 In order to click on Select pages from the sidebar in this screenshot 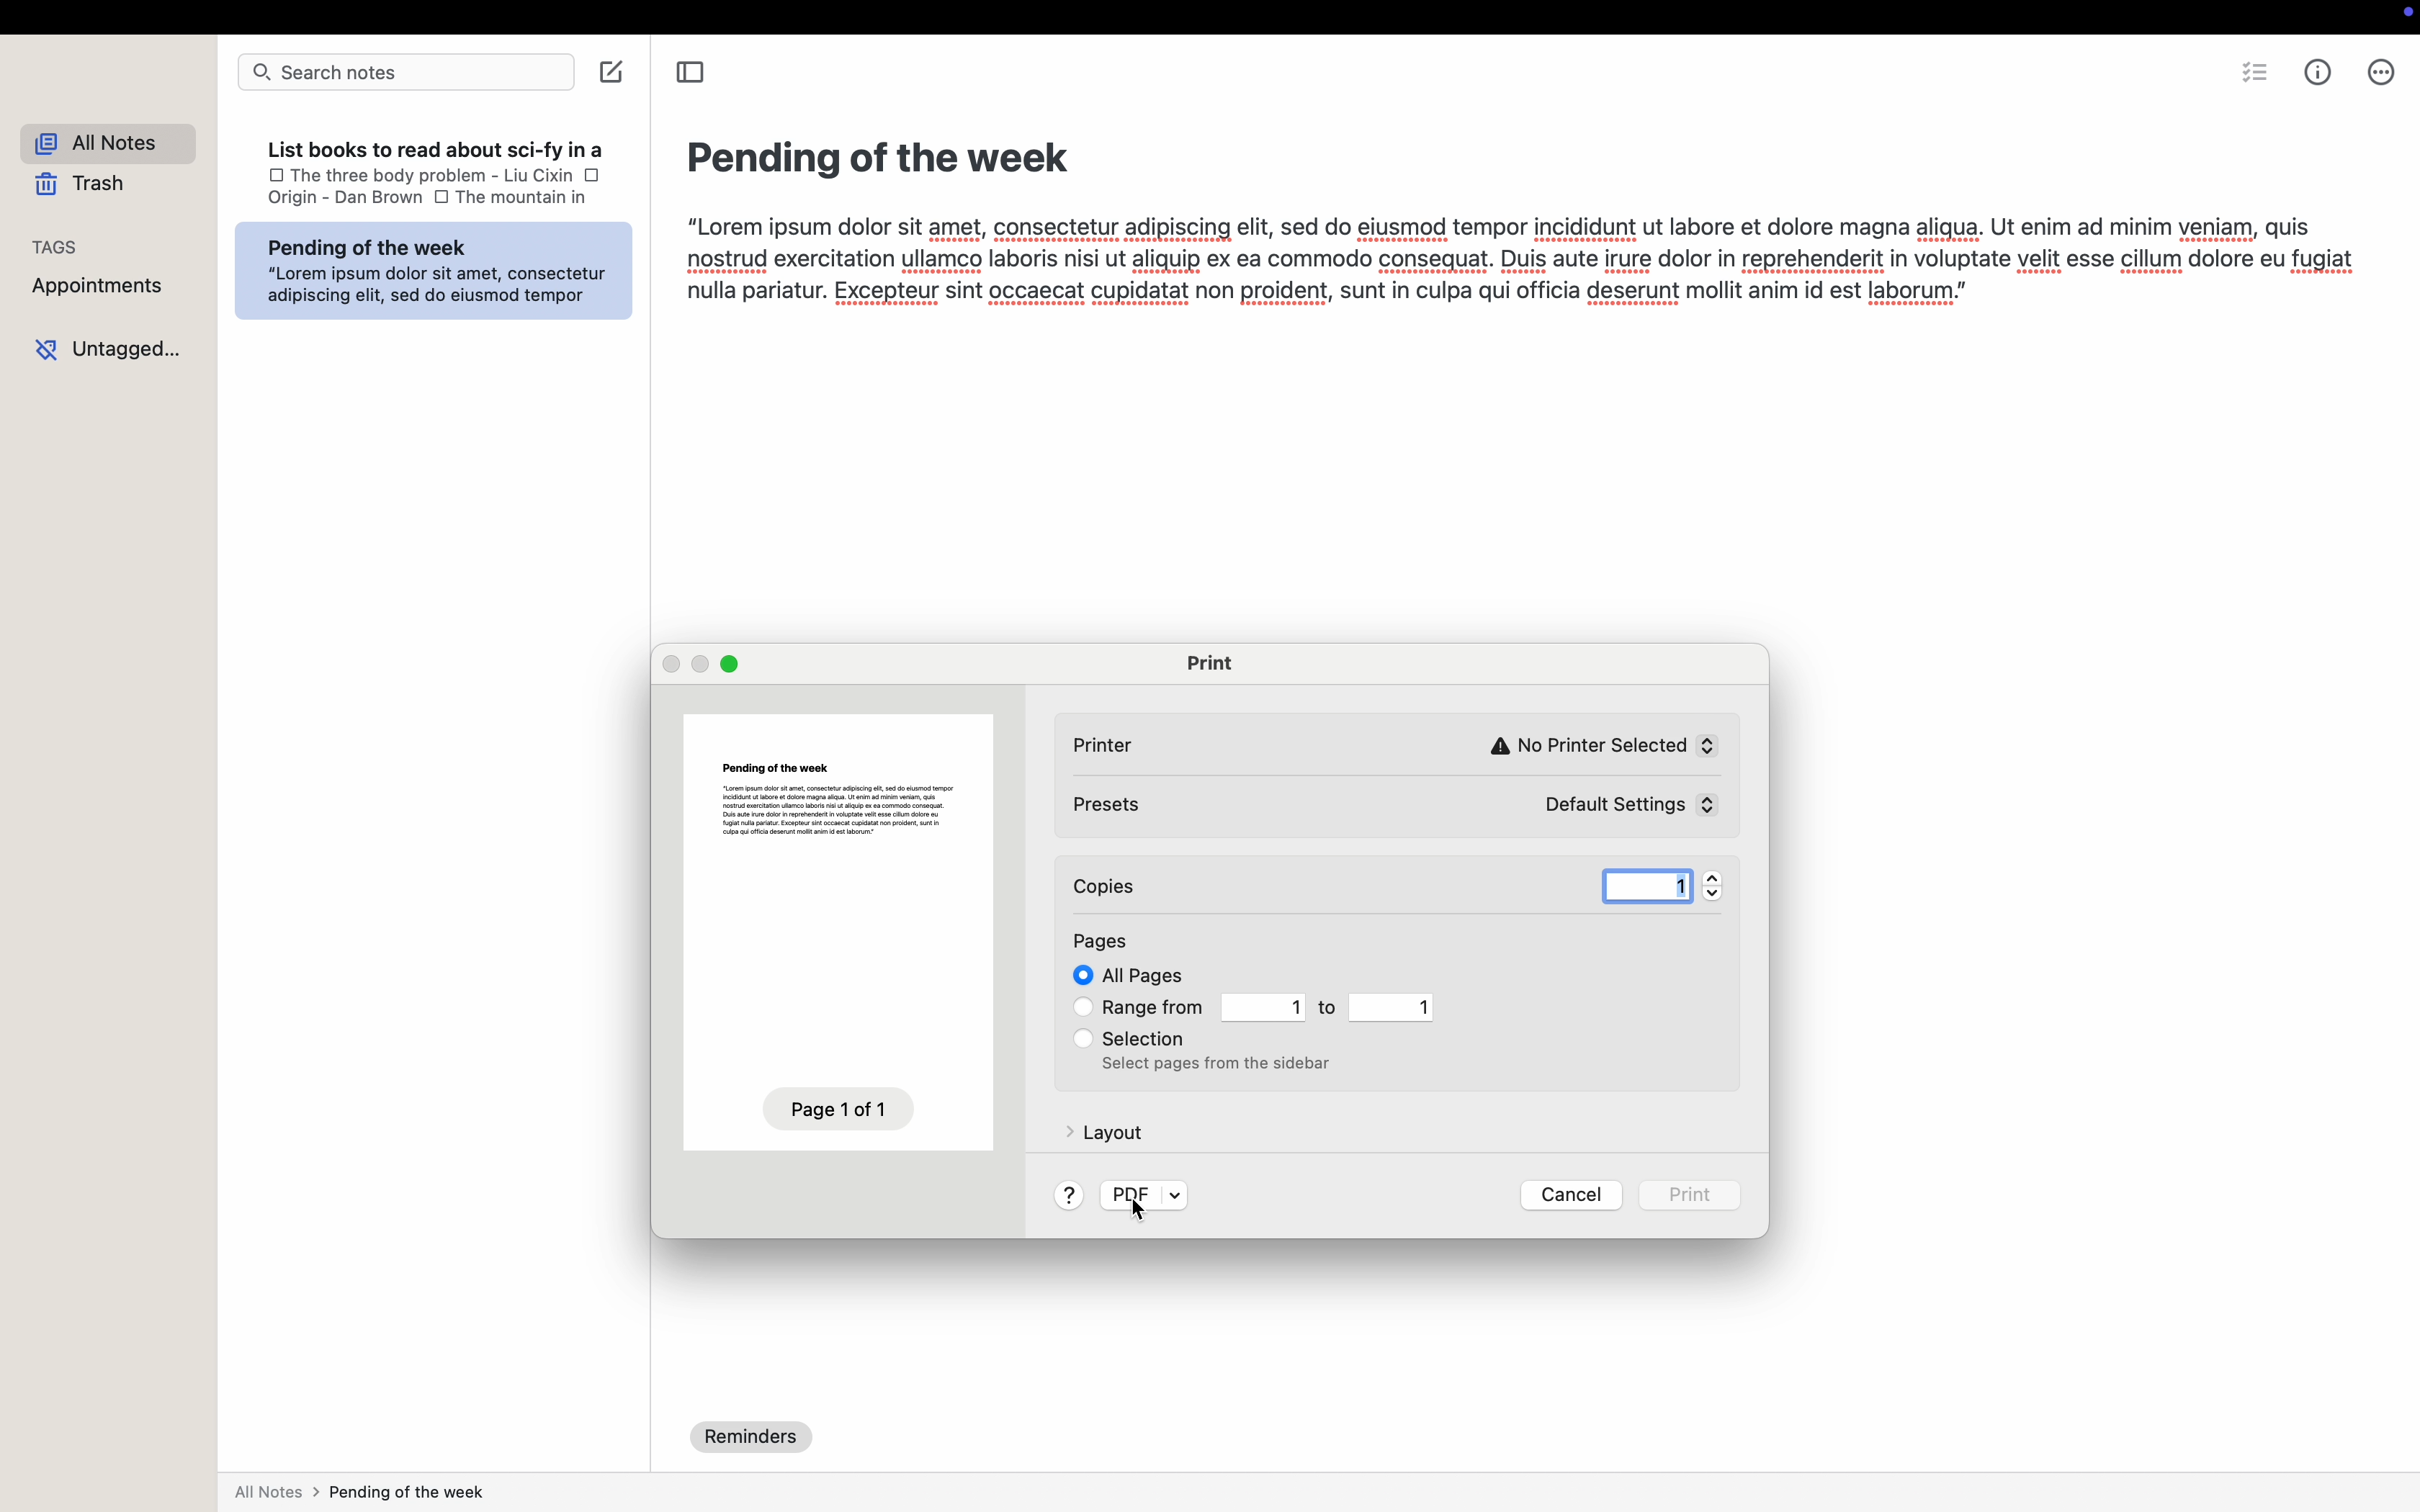, I will do `click(1218, 1067)`.